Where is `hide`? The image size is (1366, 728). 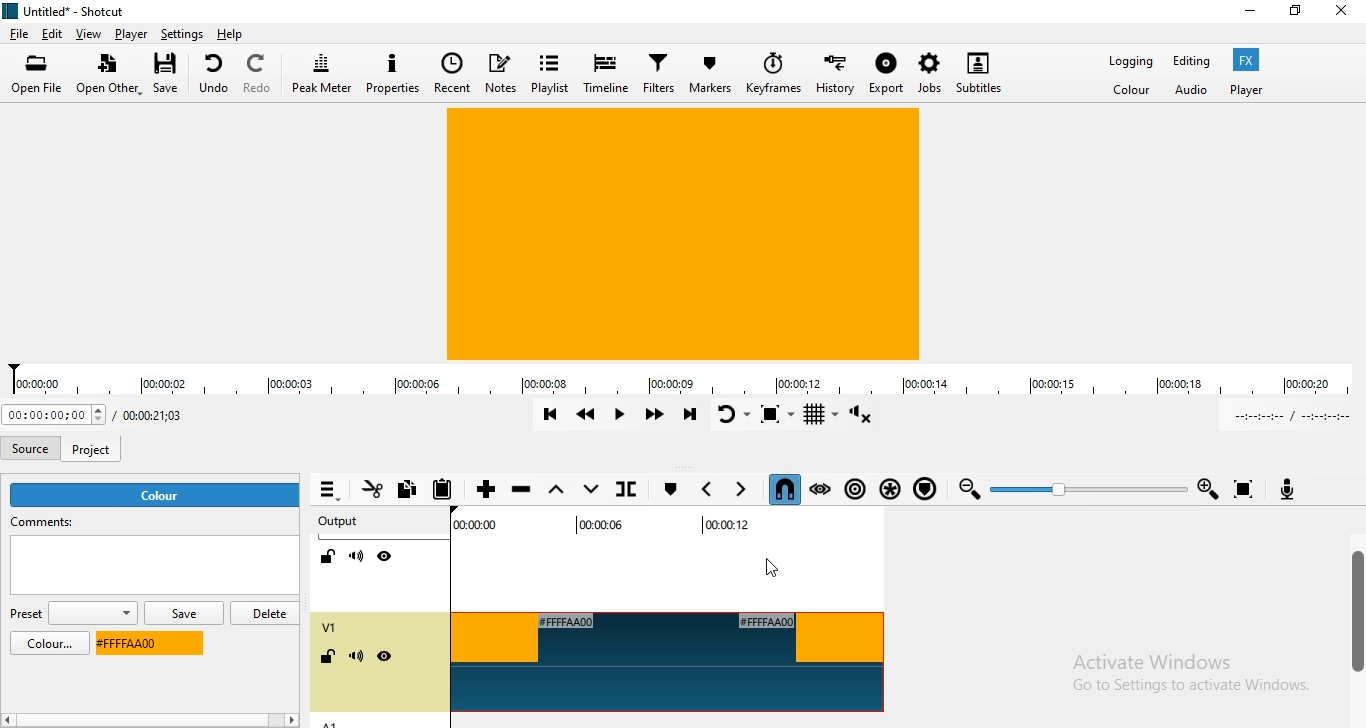
hide is located at coordinates (384, 658).